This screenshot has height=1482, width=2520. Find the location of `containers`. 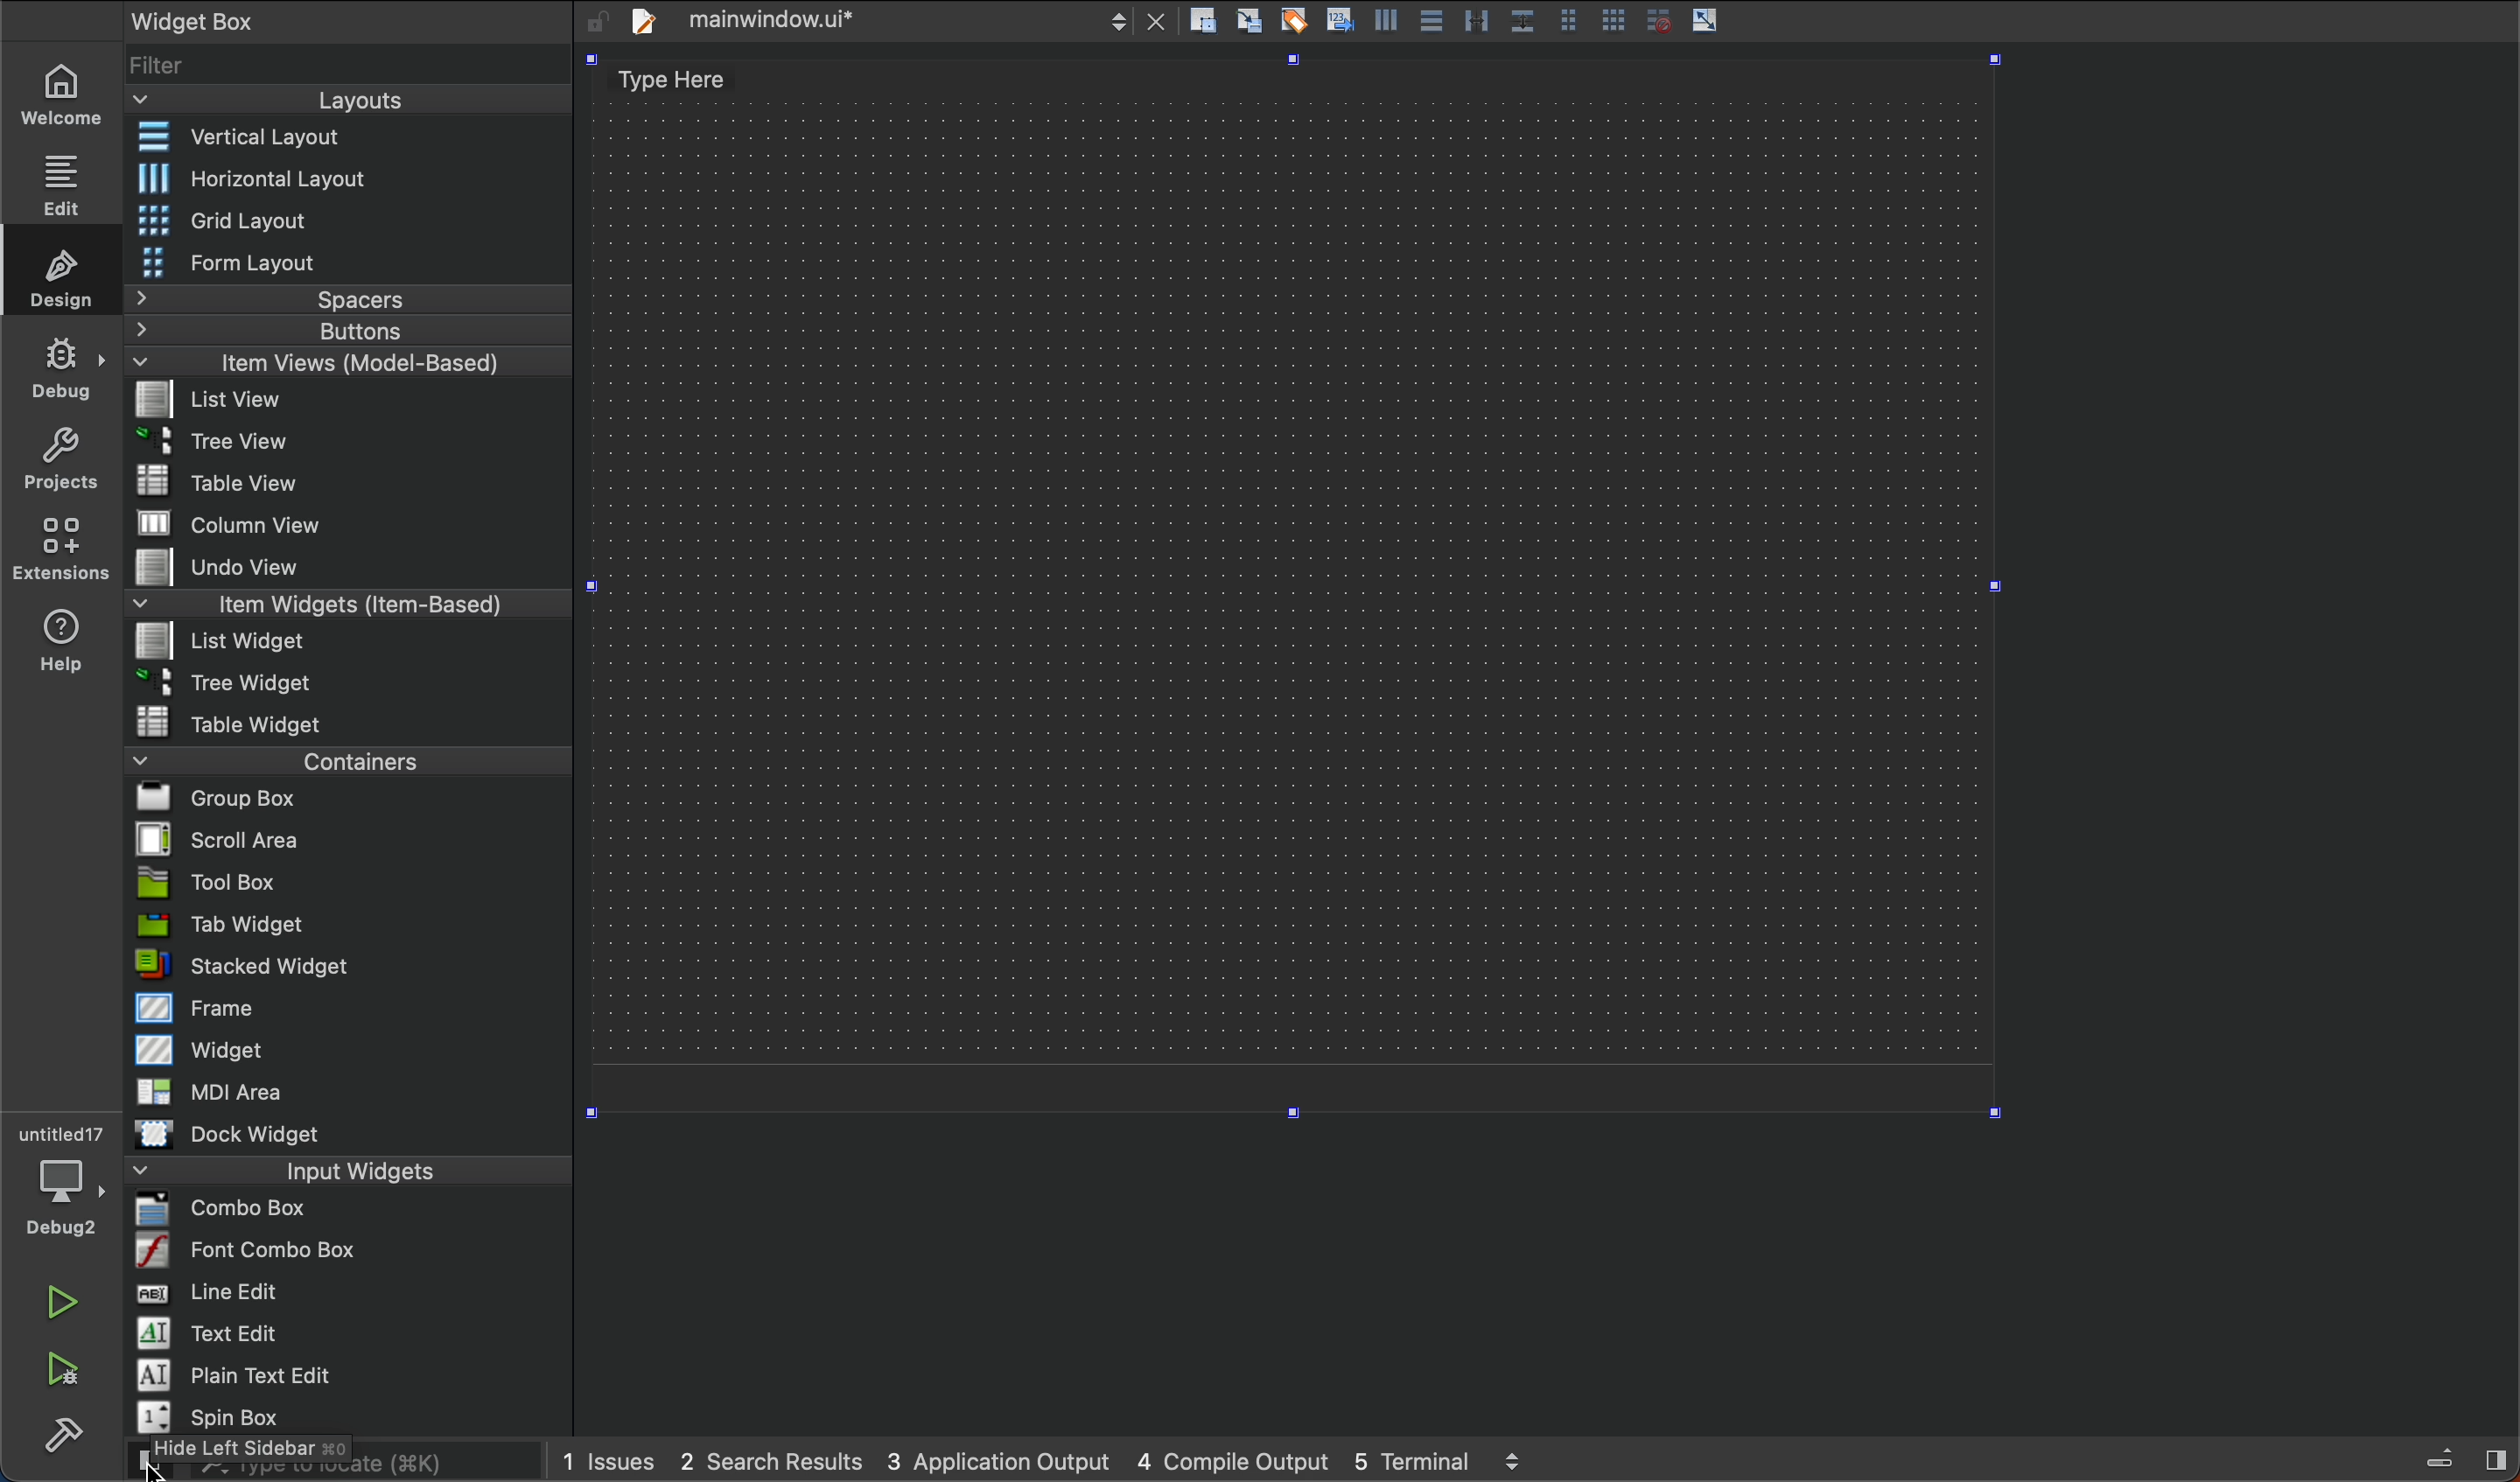

containers is located at coordinates (352, 763).